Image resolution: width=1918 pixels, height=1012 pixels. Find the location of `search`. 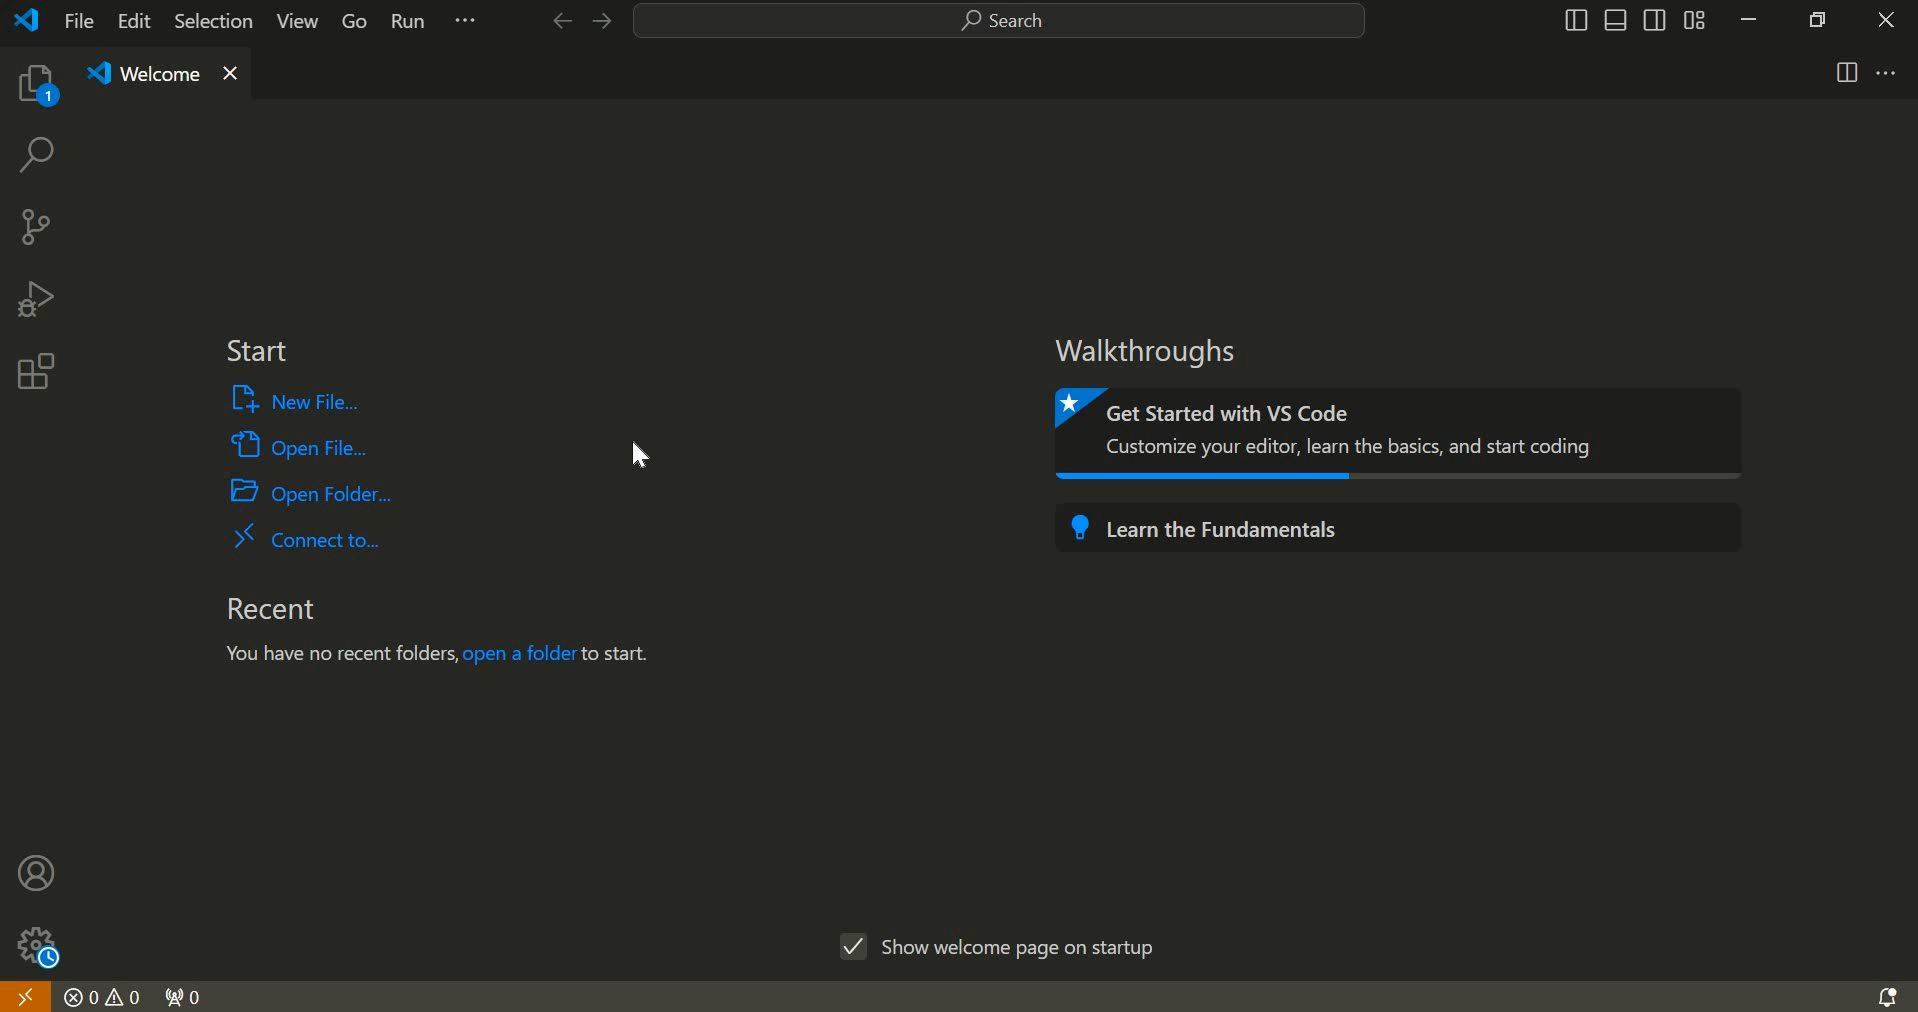

search is located at coordinates (35, 159).